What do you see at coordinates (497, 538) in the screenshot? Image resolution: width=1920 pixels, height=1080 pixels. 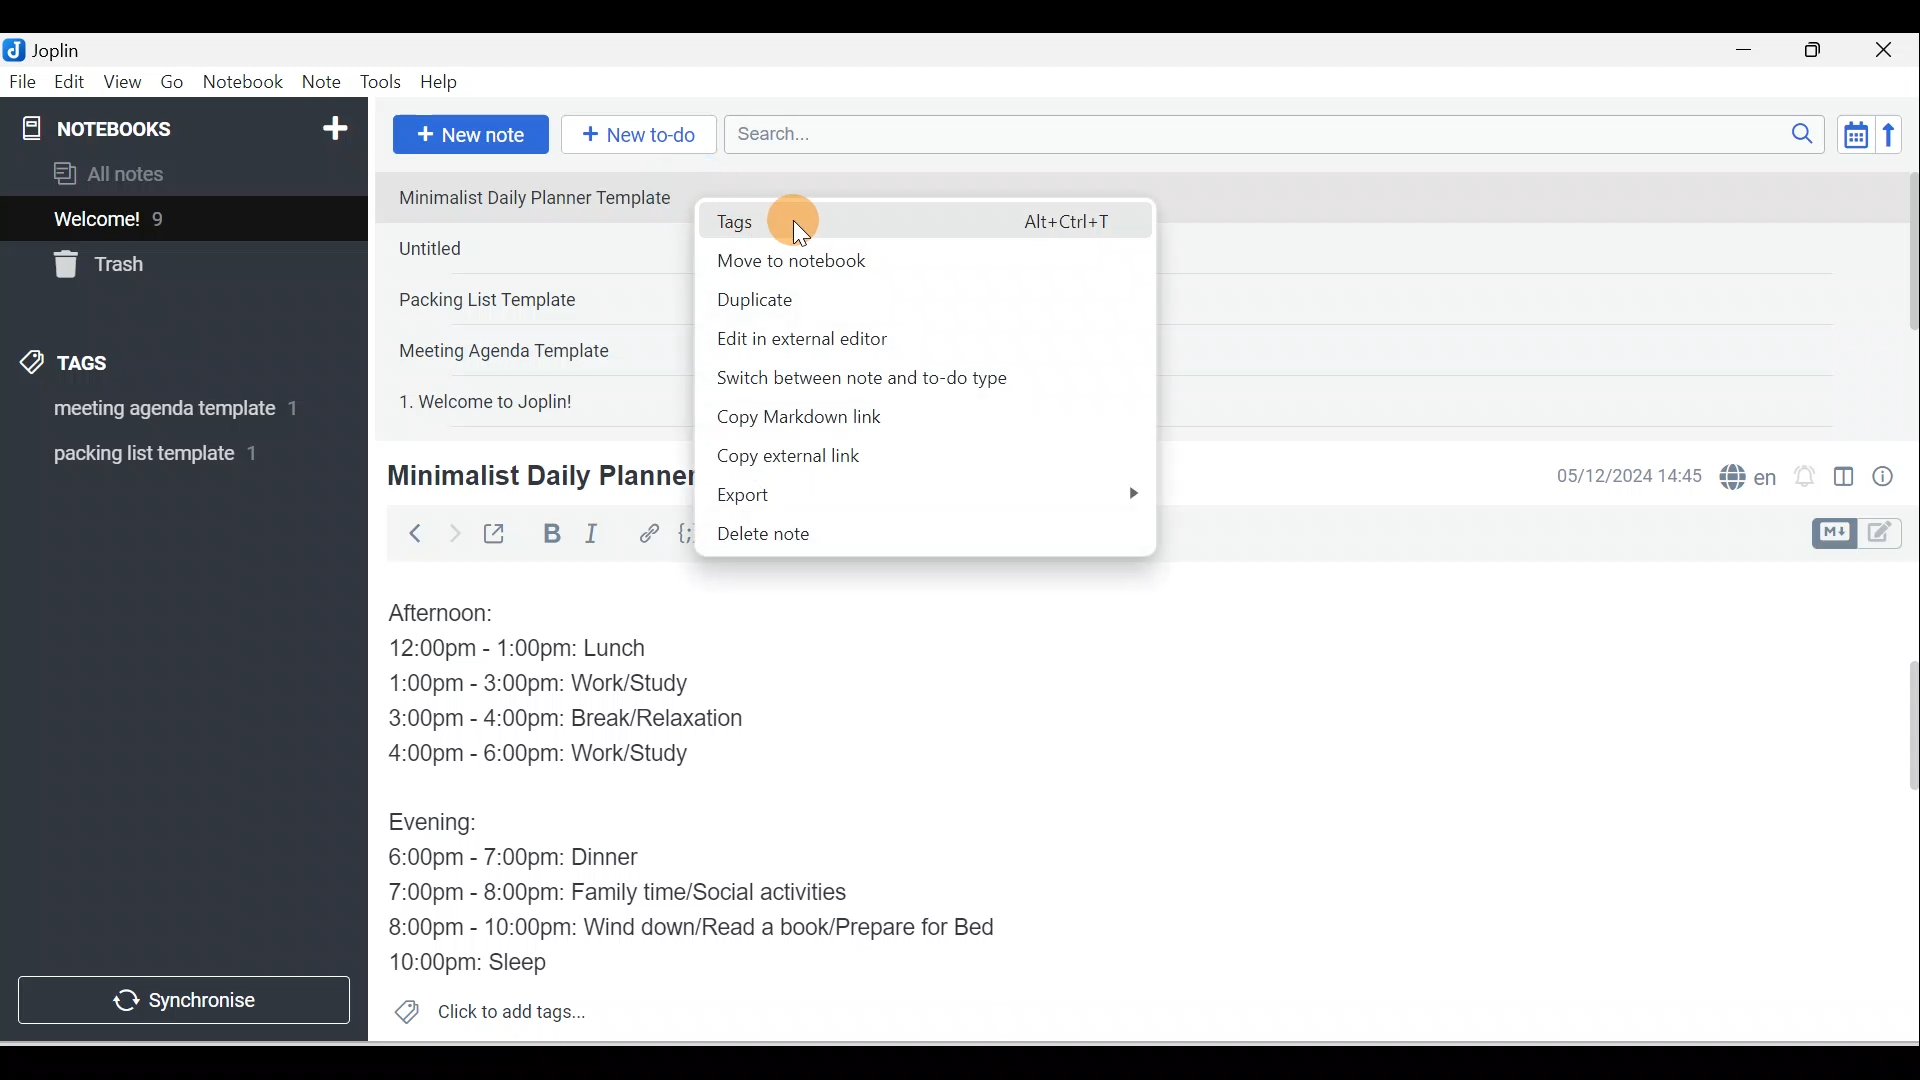 I see `Toggle external editing` at bounding box center [497, 538].